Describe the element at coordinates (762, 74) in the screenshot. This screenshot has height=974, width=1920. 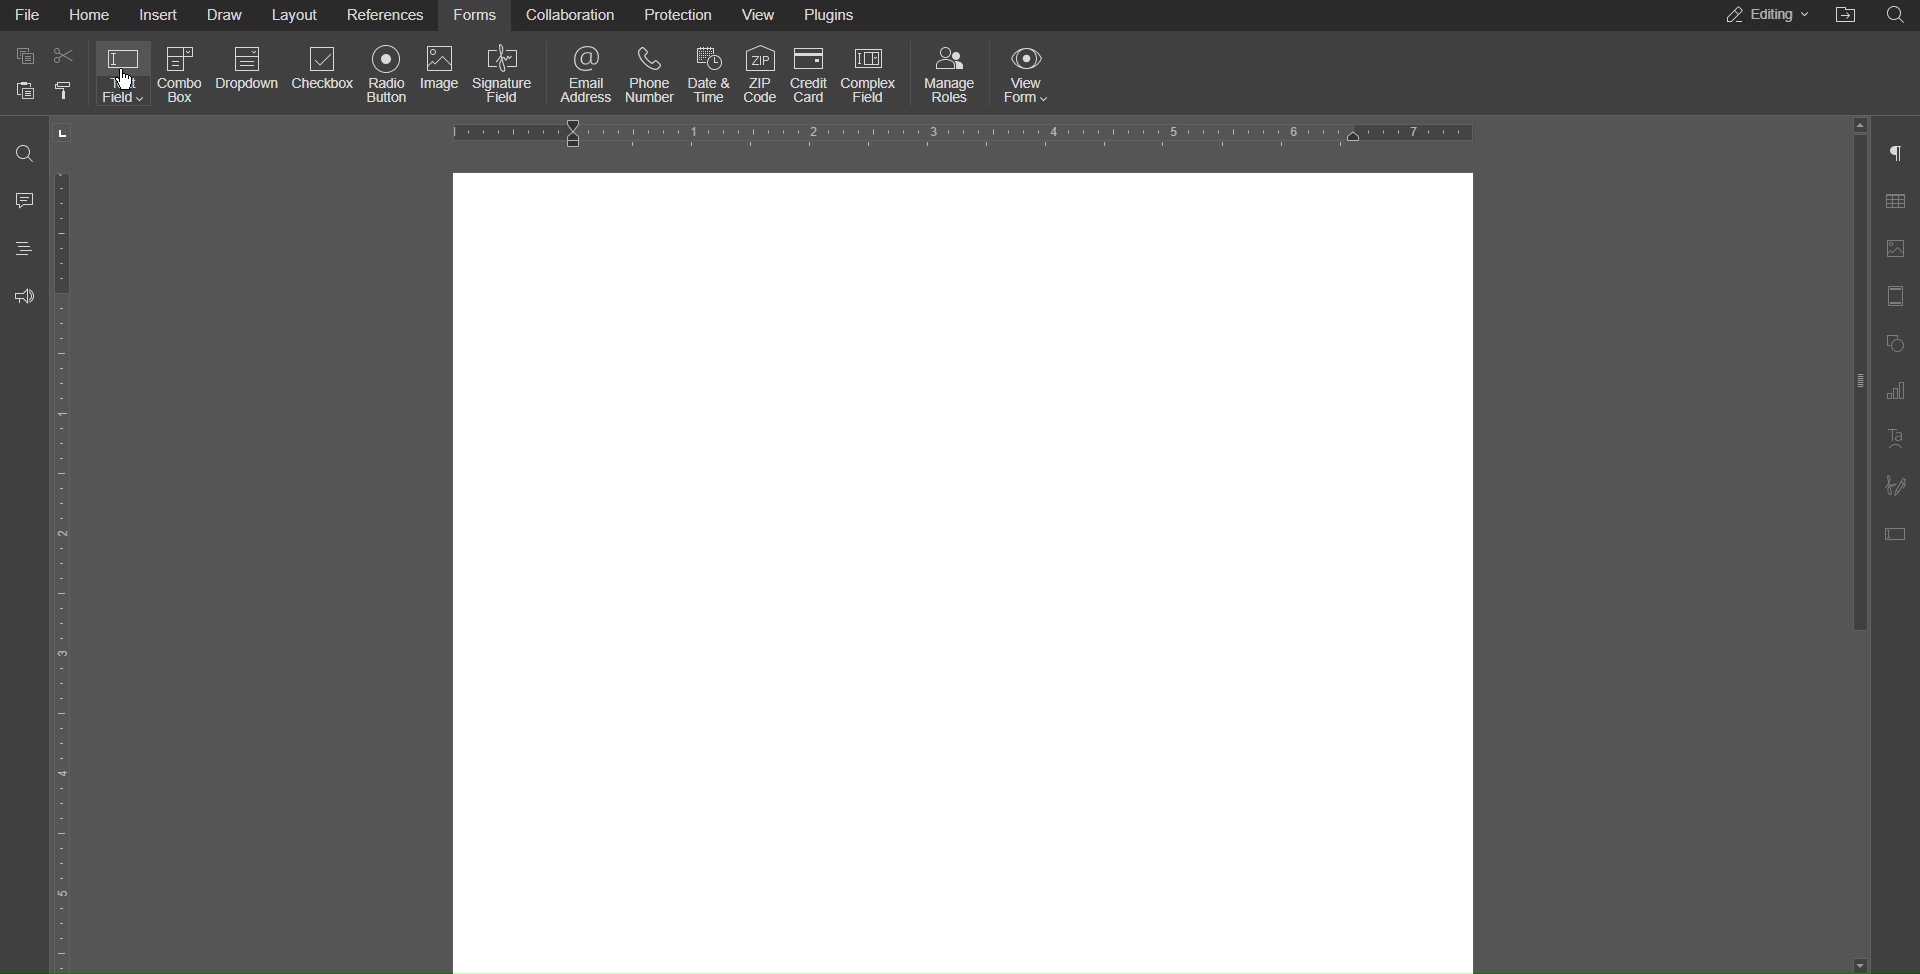
I see `ZIP Code` at that location.